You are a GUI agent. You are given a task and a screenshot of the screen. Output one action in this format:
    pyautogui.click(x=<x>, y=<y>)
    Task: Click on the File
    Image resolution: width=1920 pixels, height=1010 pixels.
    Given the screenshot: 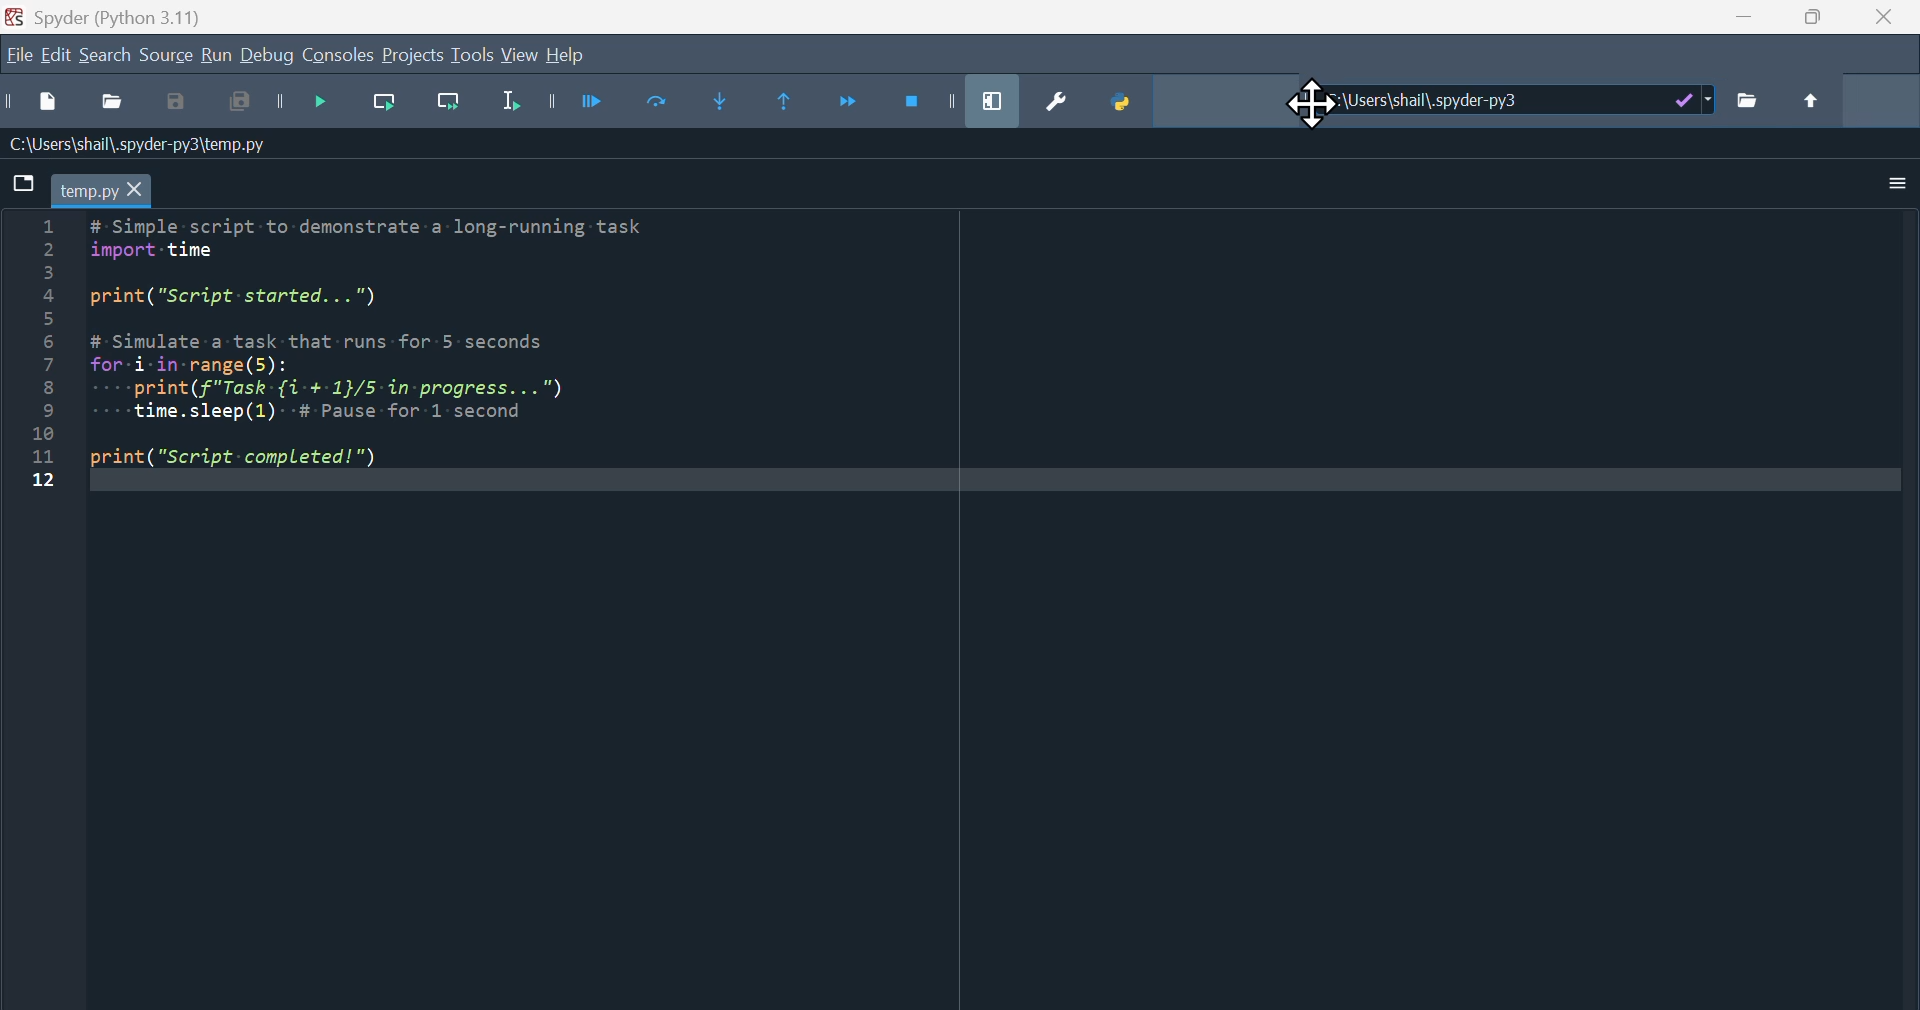 What is the action you would take?
    pyautogui.click(x=20, y=58)
    